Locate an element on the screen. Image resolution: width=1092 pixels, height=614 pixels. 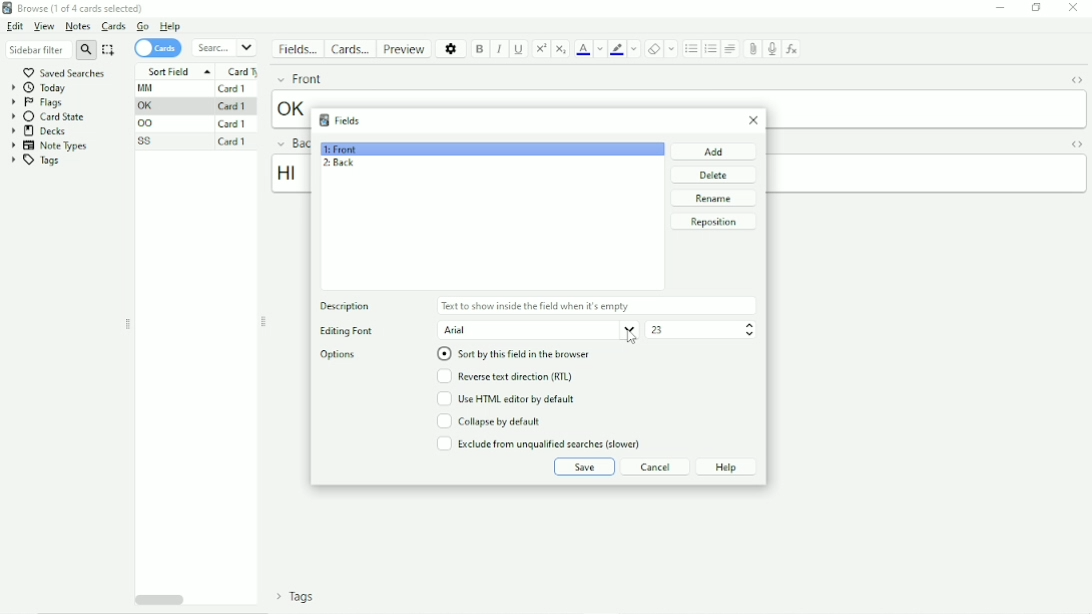
Select is located at coordinates (109, 50).